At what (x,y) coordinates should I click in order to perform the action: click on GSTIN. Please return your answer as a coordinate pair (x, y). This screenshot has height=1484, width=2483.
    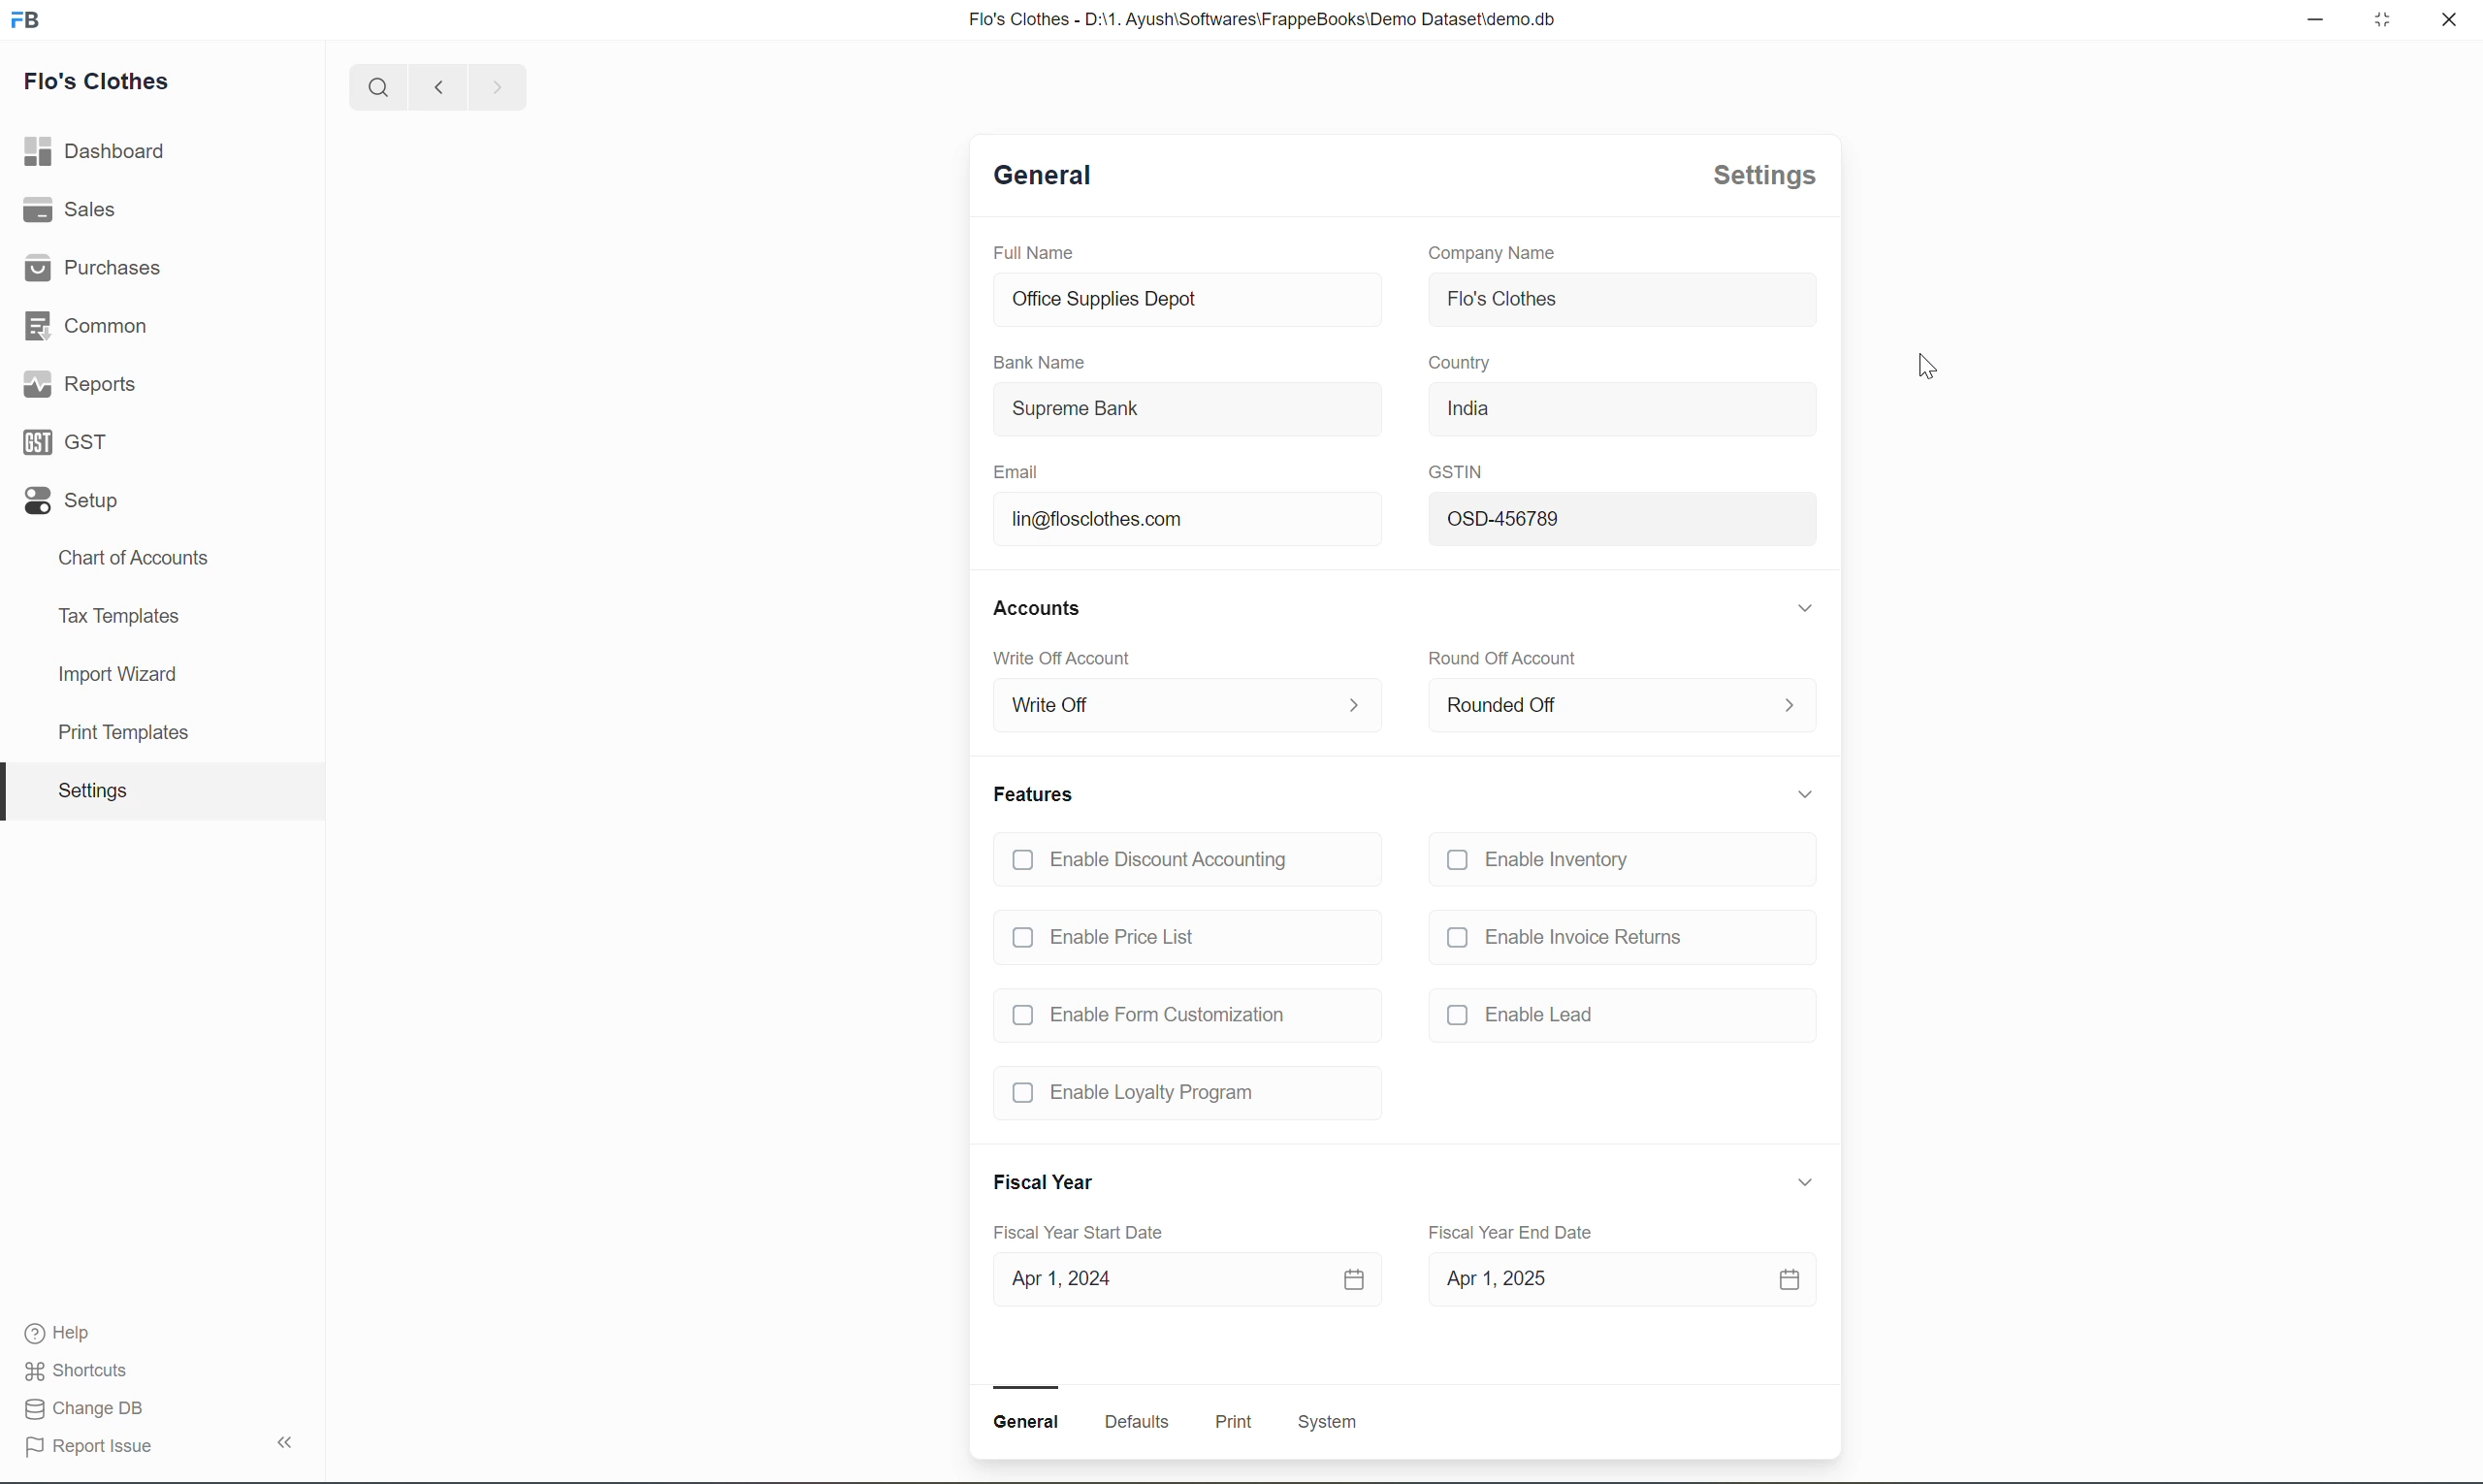
    Looking at the image, I should click on (1456, 471).